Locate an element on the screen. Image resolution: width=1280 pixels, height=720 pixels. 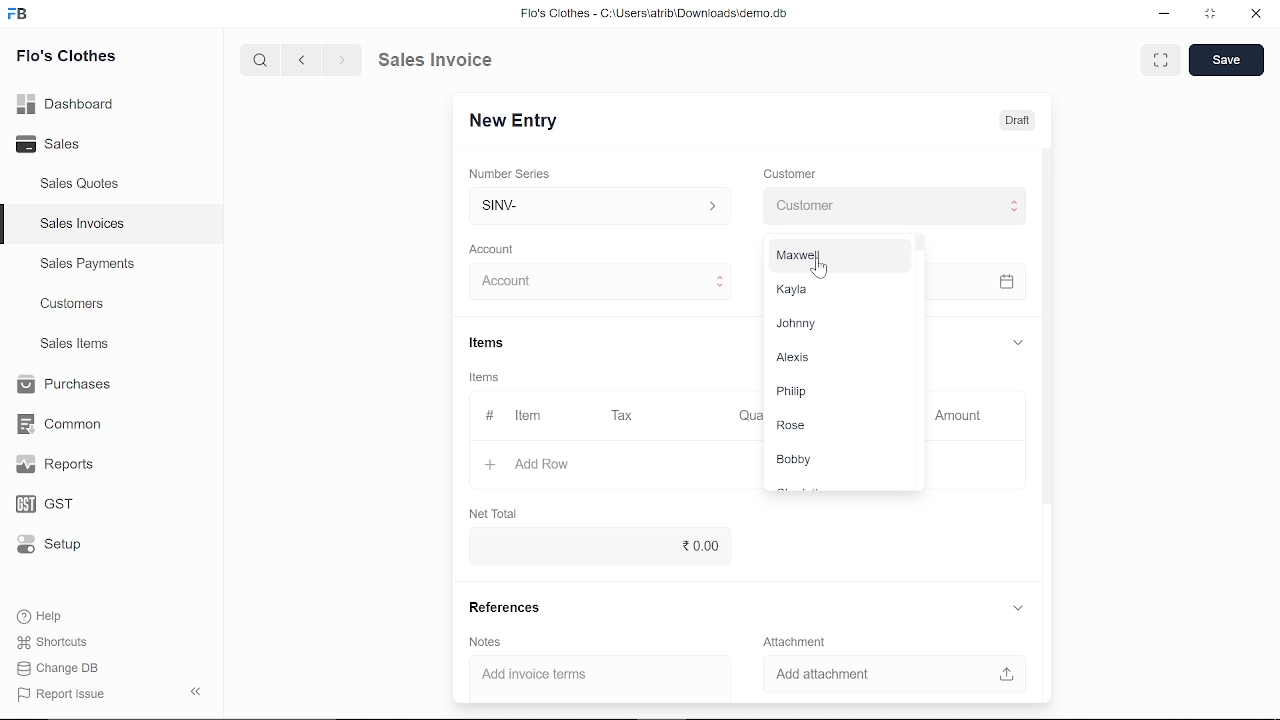
Kayla is located at coordinates (830, 291).